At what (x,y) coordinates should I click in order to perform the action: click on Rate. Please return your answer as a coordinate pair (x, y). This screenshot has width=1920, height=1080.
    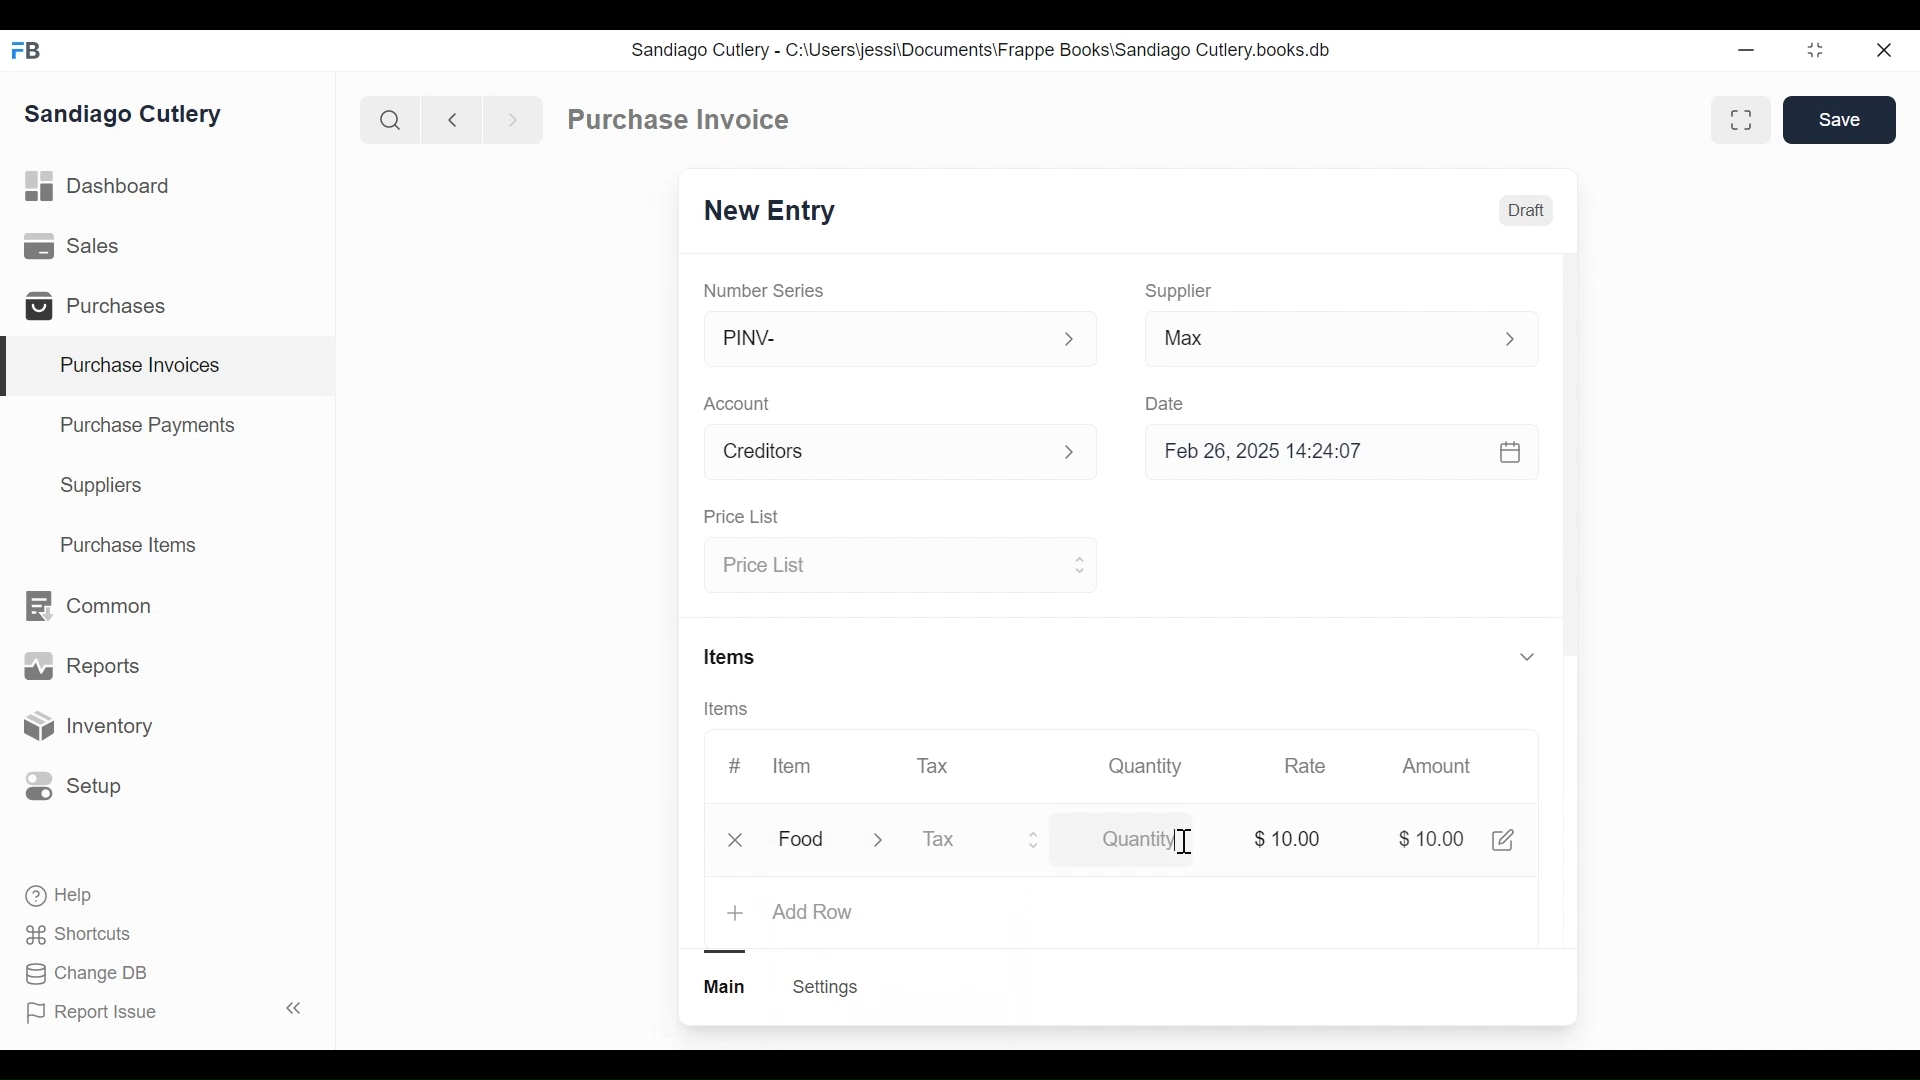
    Looking at the image, I should click on (1303, 766).